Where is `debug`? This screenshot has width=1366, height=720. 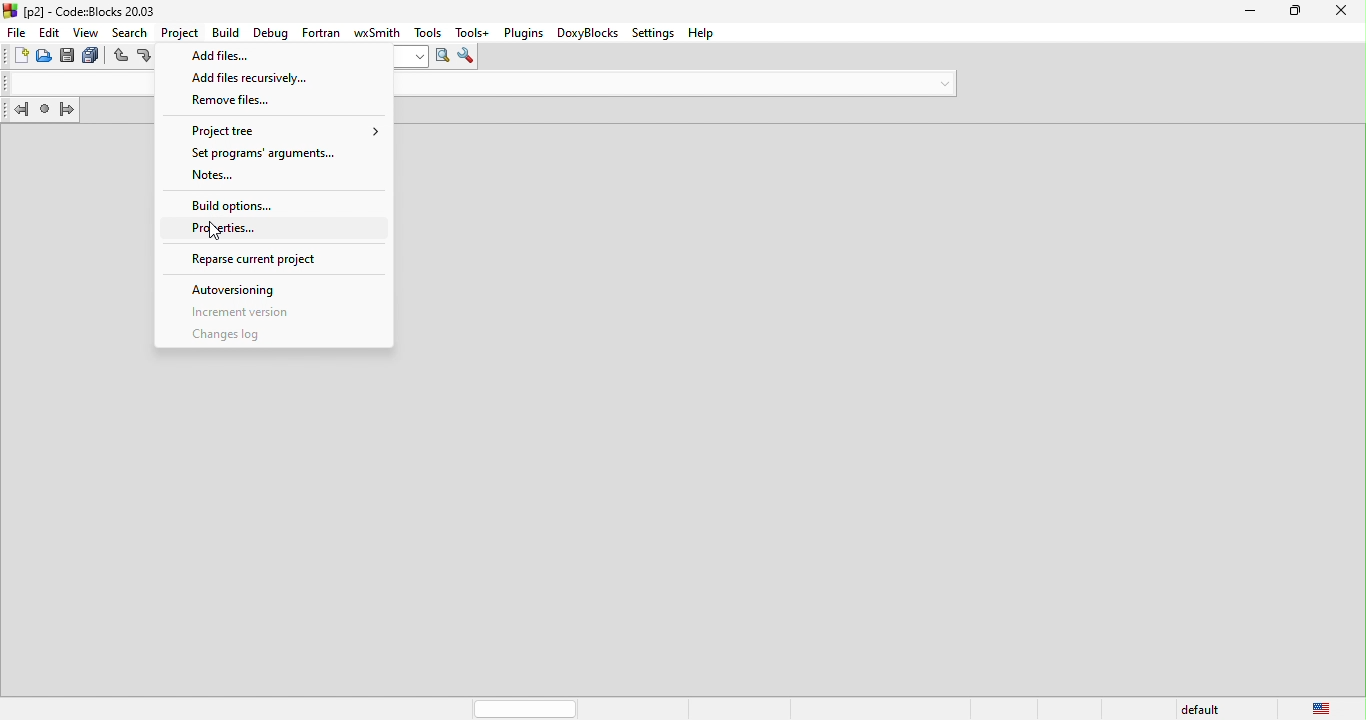
debug is located at coordinates (269, 30).